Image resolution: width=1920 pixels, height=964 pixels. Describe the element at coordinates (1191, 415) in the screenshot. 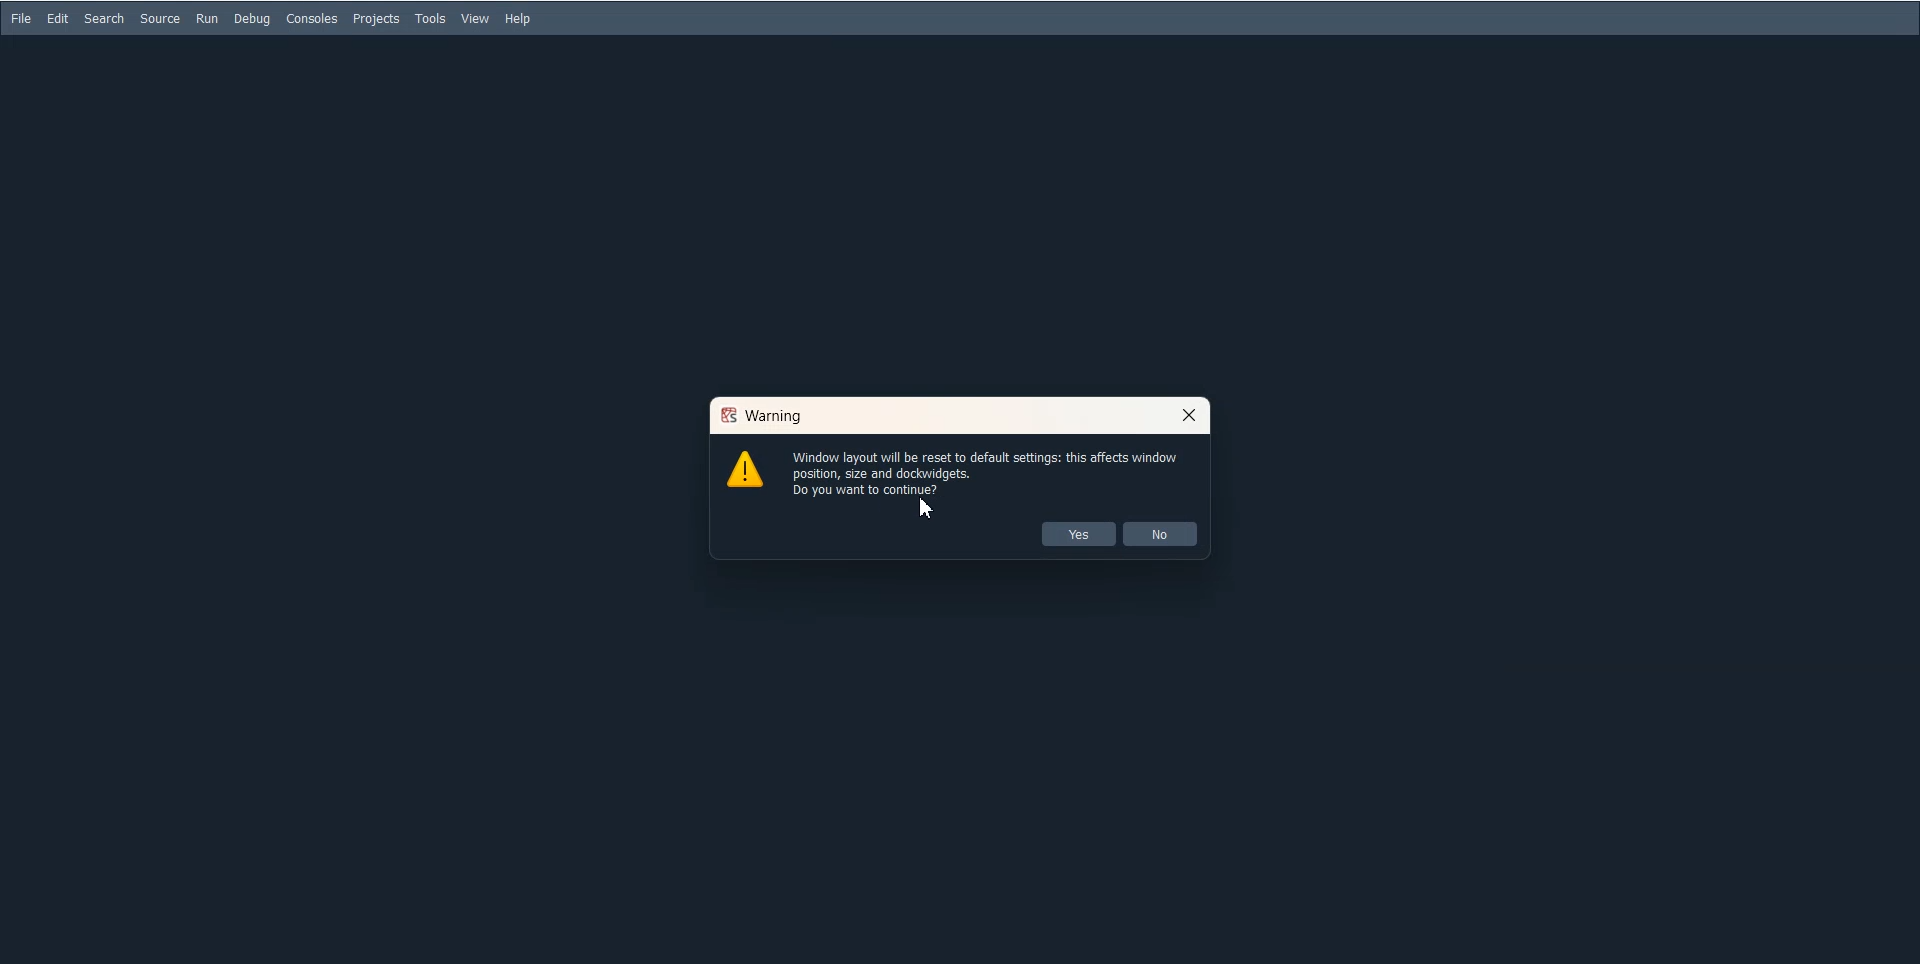

I see `Cursor` at that location.